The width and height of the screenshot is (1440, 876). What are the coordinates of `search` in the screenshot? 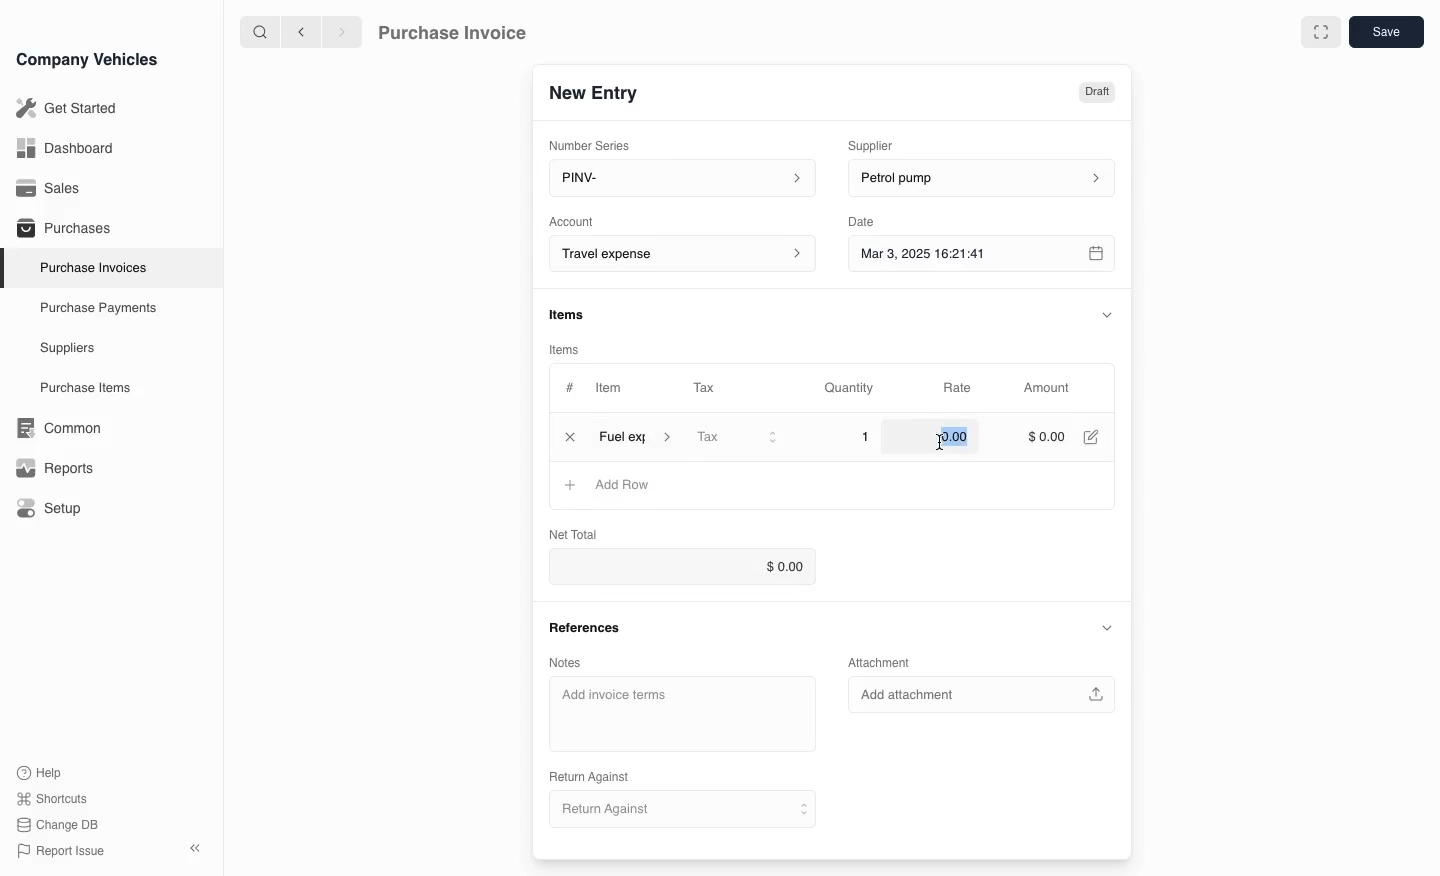 It's located at (261, 31).